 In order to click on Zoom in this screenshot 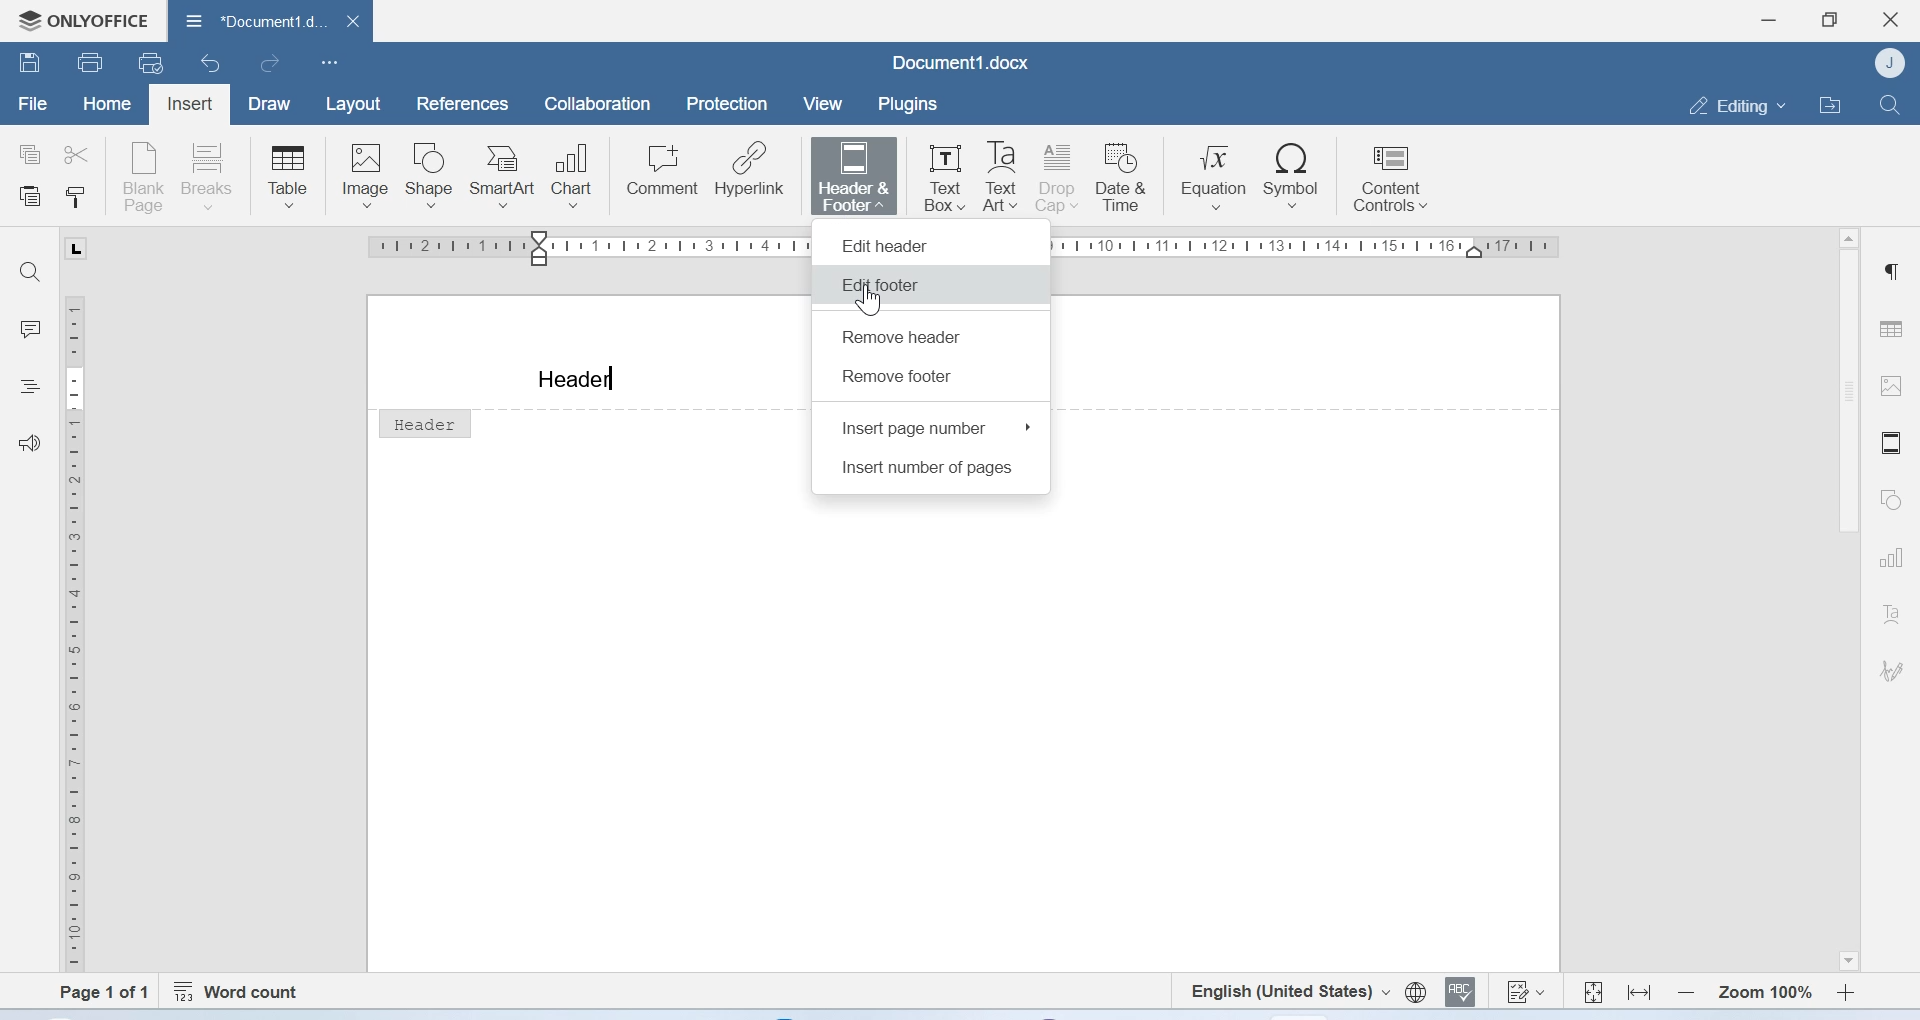, I will do `click(1764, 990)`.